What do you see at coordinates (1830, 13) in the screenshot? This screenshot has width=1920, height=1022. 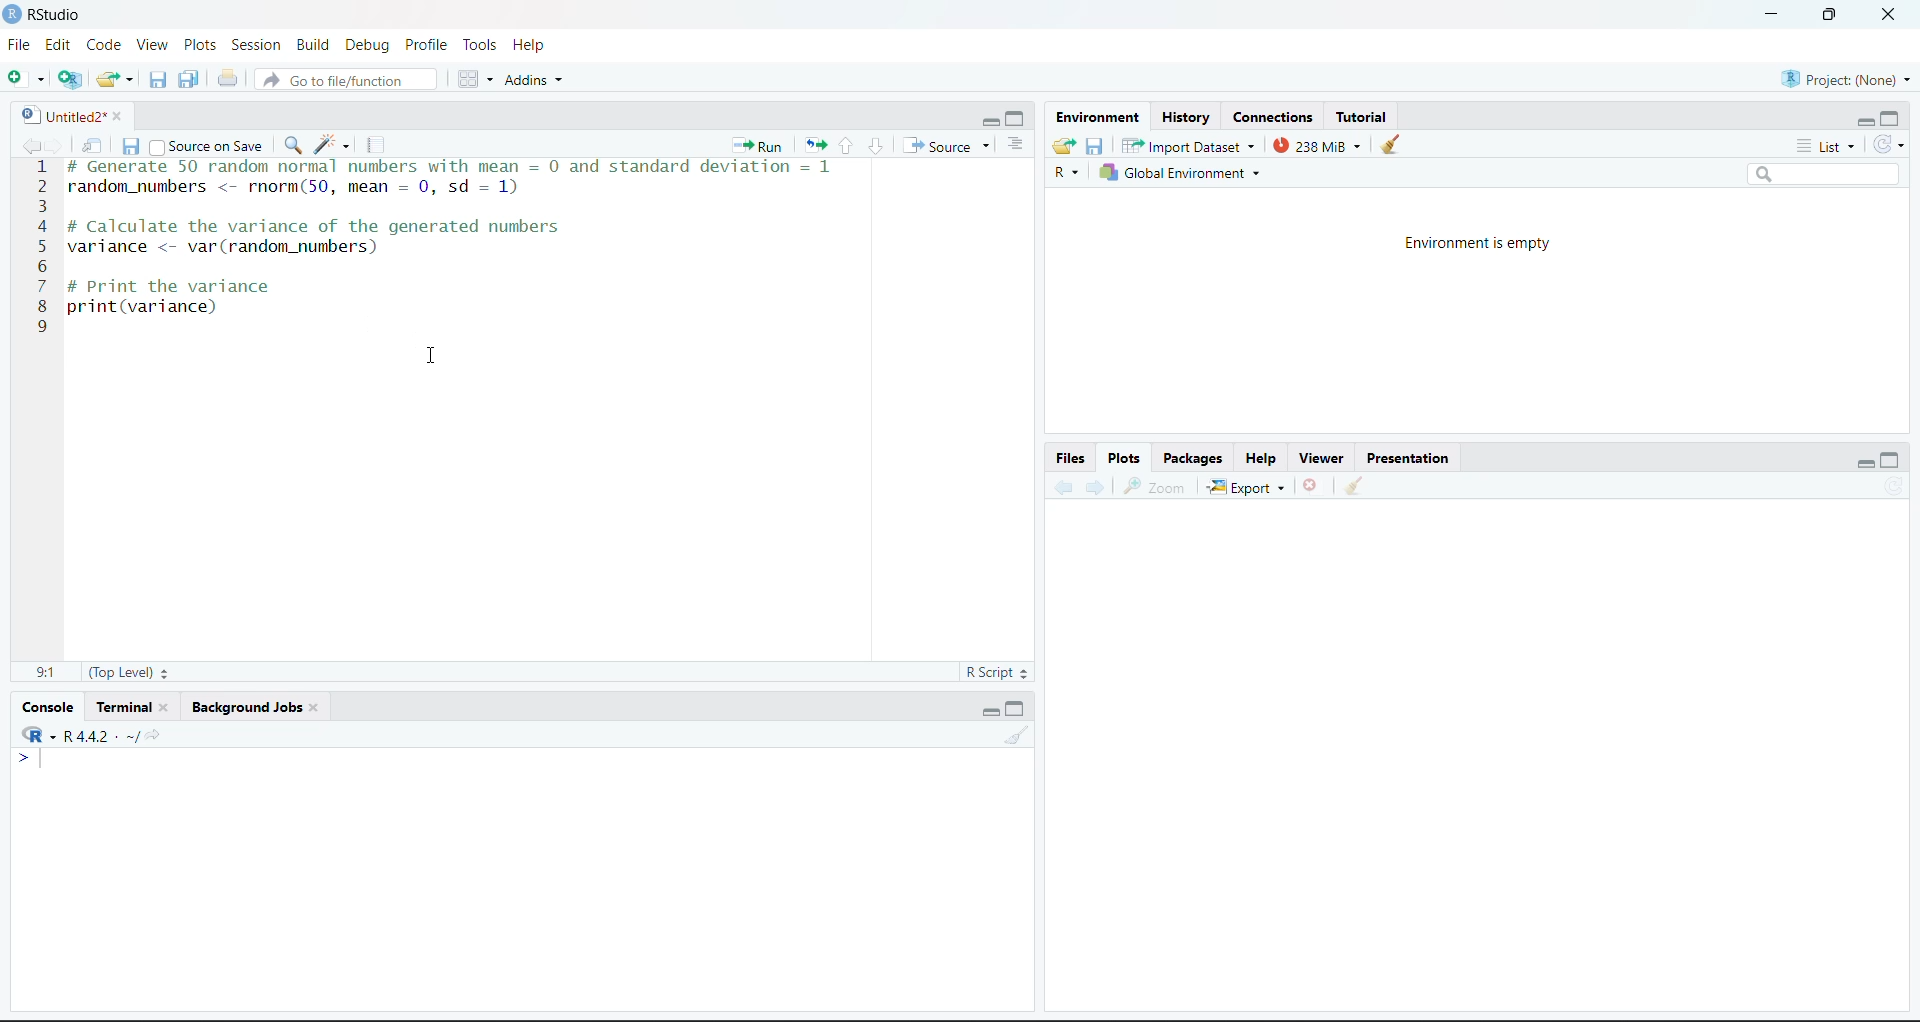 I see `resize` at bounding box center [1830, 13].